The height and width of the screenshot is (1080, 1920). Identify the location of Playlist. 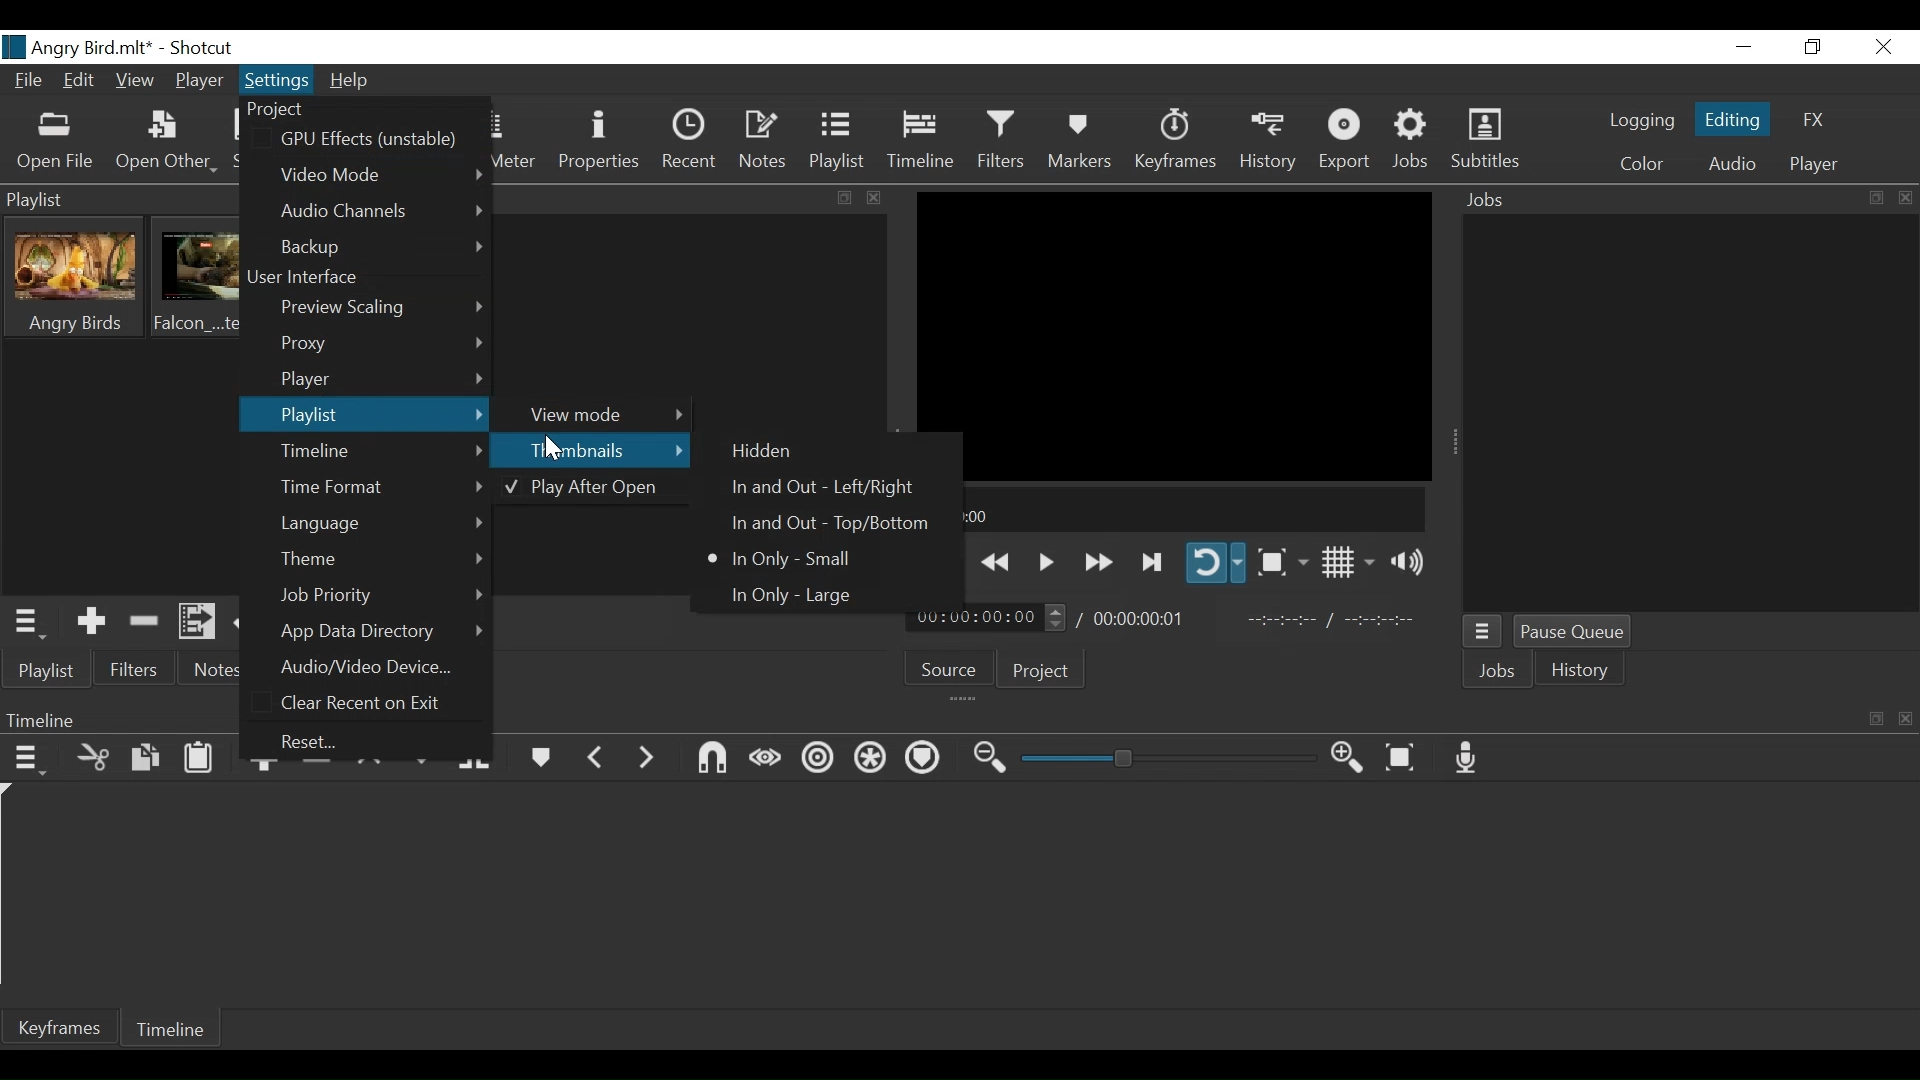
(836, 143).